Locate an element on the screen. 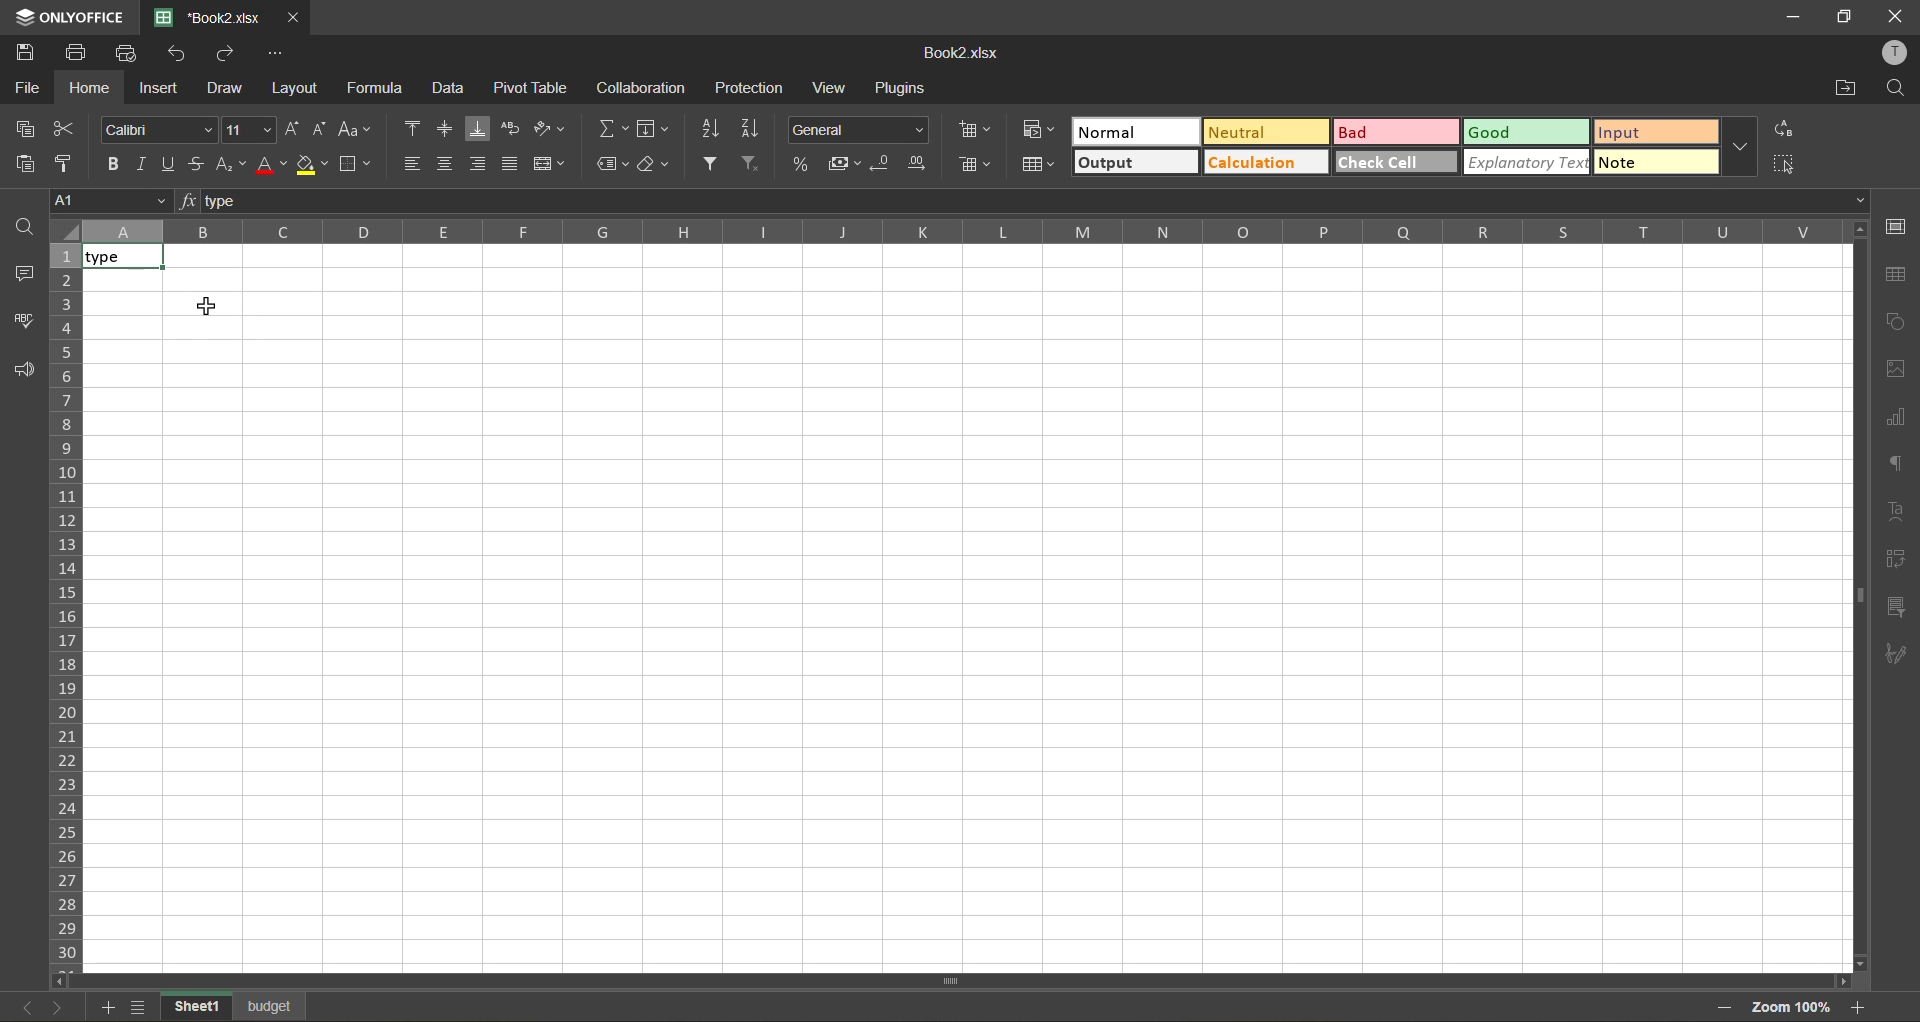  zoom in is located at coordinates (1861, 1007).